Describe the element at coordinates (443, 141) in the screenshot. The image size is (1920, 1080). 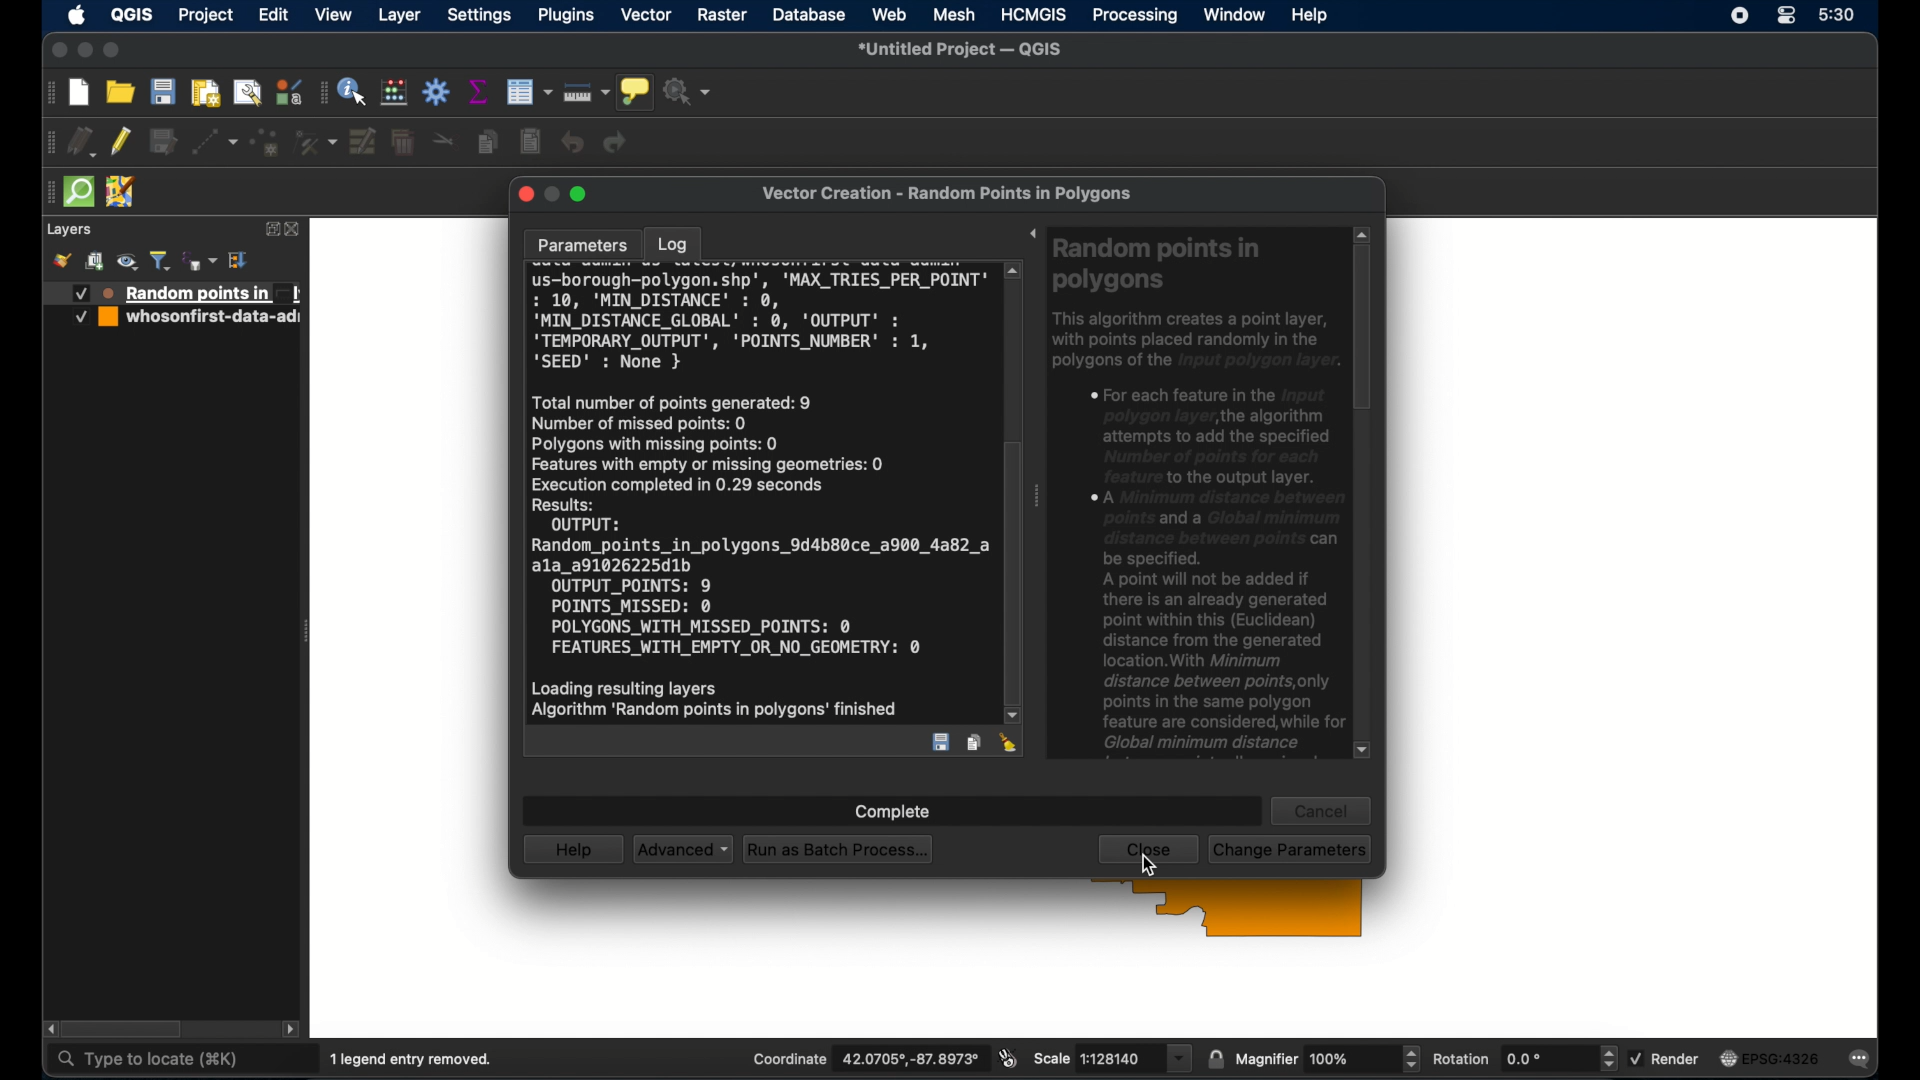
I see `cut features` at that location.